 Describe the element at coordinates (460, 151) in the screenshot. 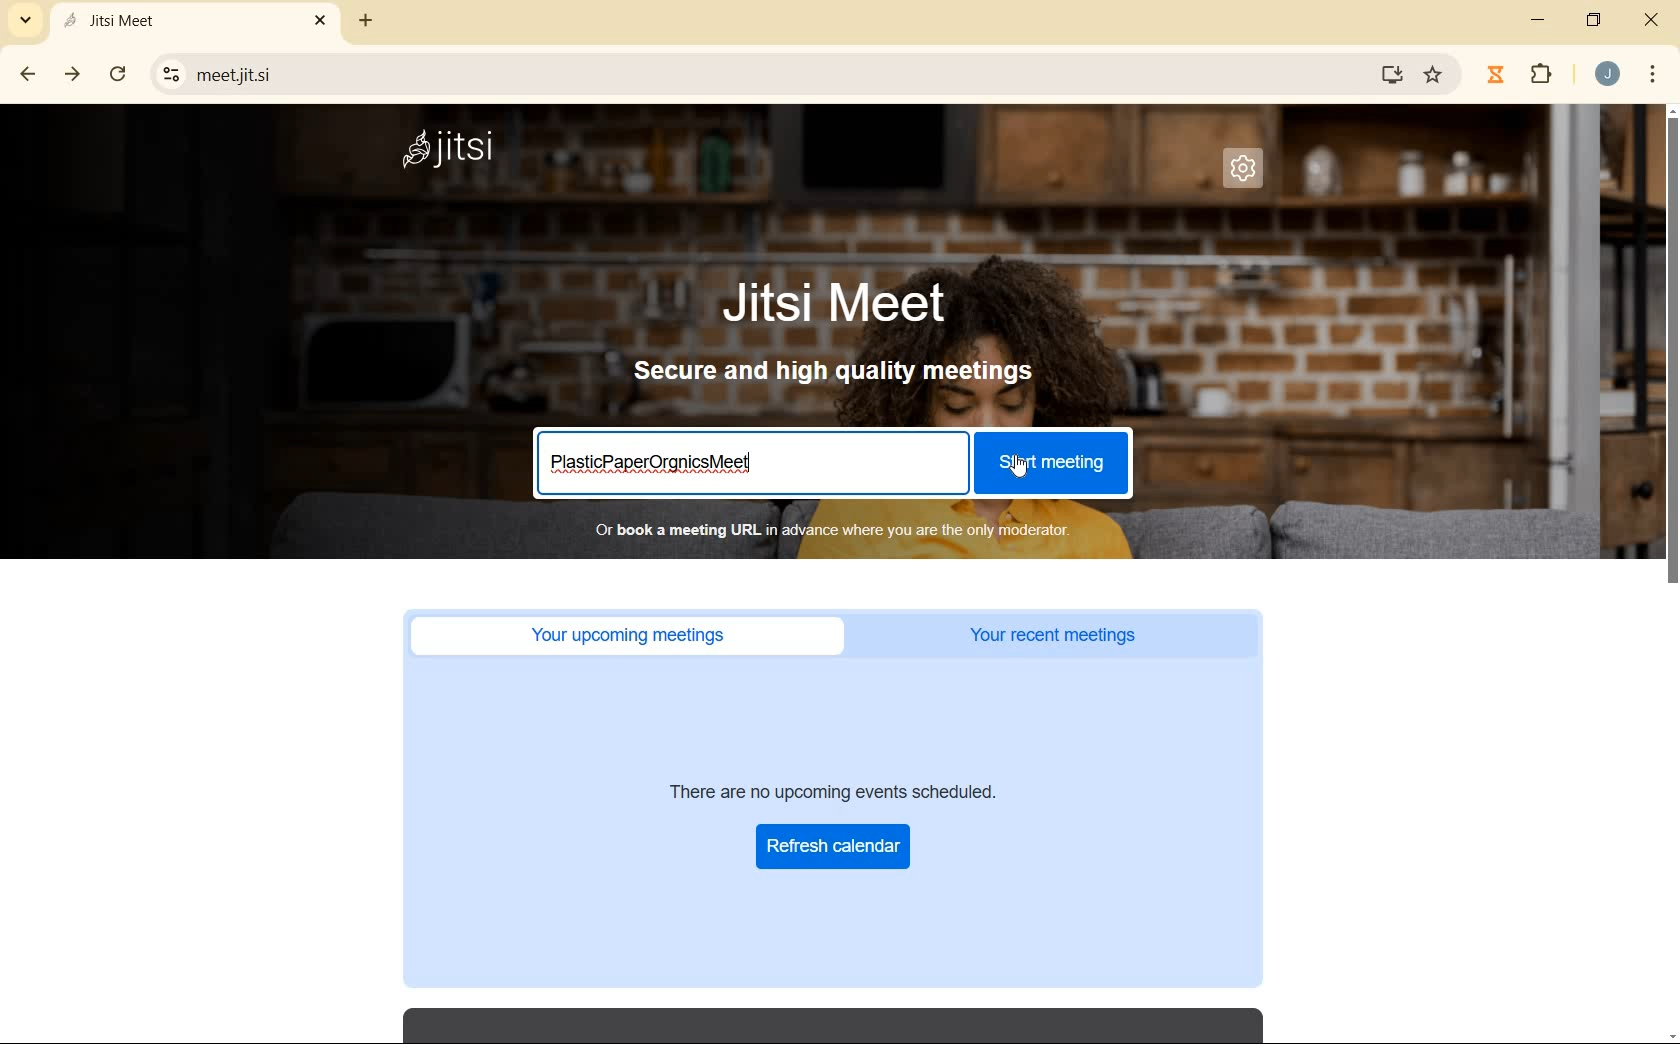

I see `system name` at that location.